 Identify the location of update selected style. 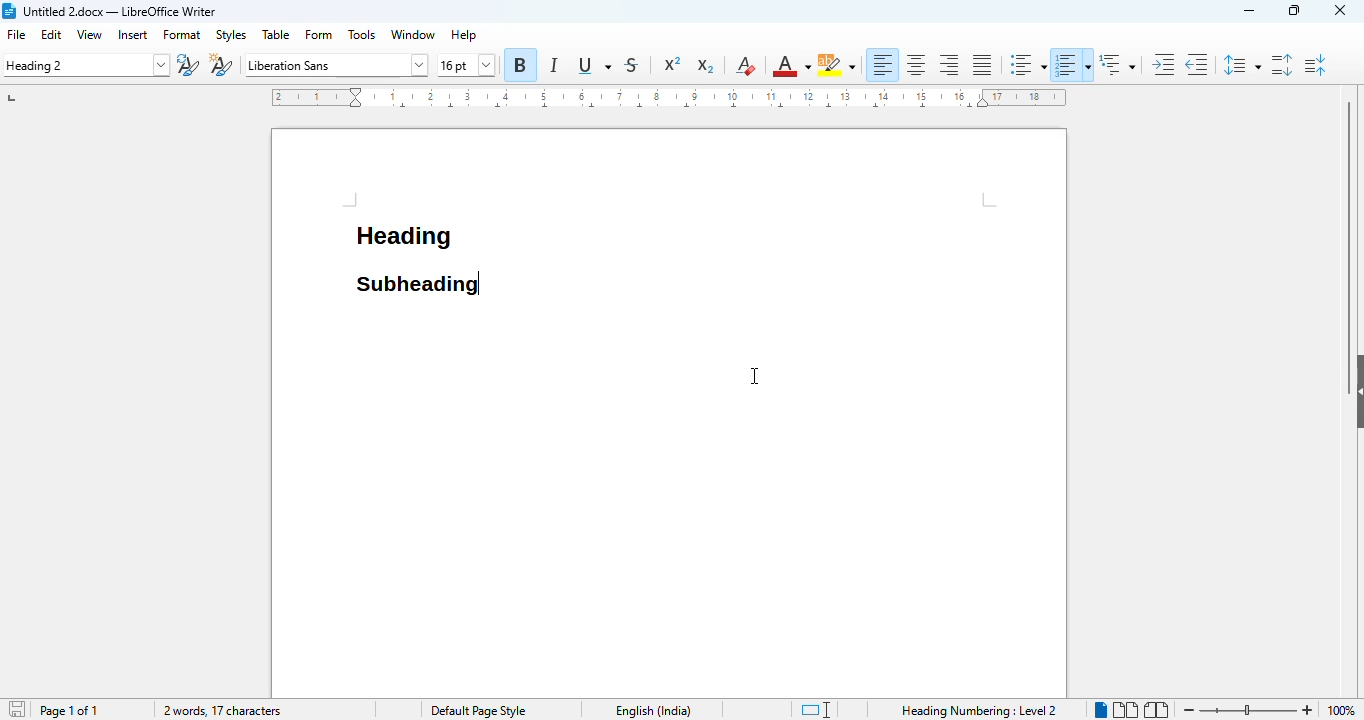
(188, 65).